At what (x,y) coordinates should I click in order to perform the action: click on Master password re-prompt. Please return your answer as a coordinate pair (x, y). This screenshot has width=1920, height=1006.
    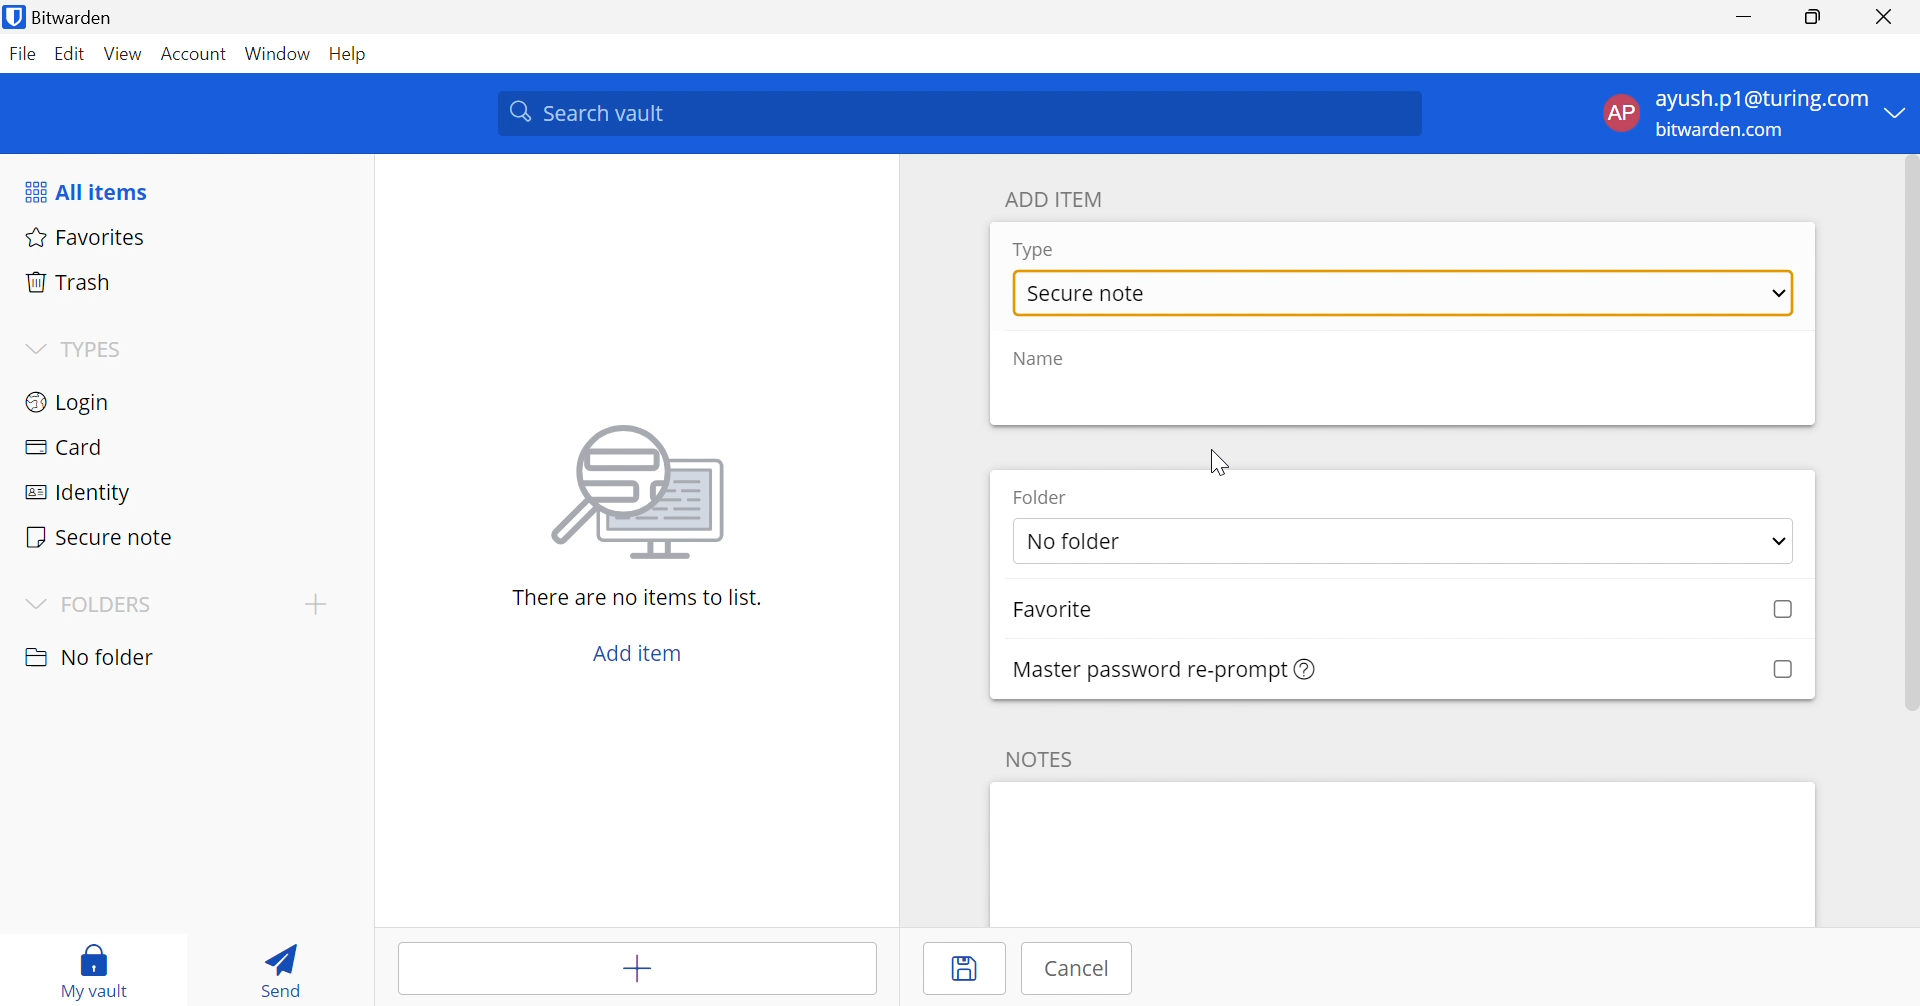
    Looking at the image, I should click on (1165, 669).